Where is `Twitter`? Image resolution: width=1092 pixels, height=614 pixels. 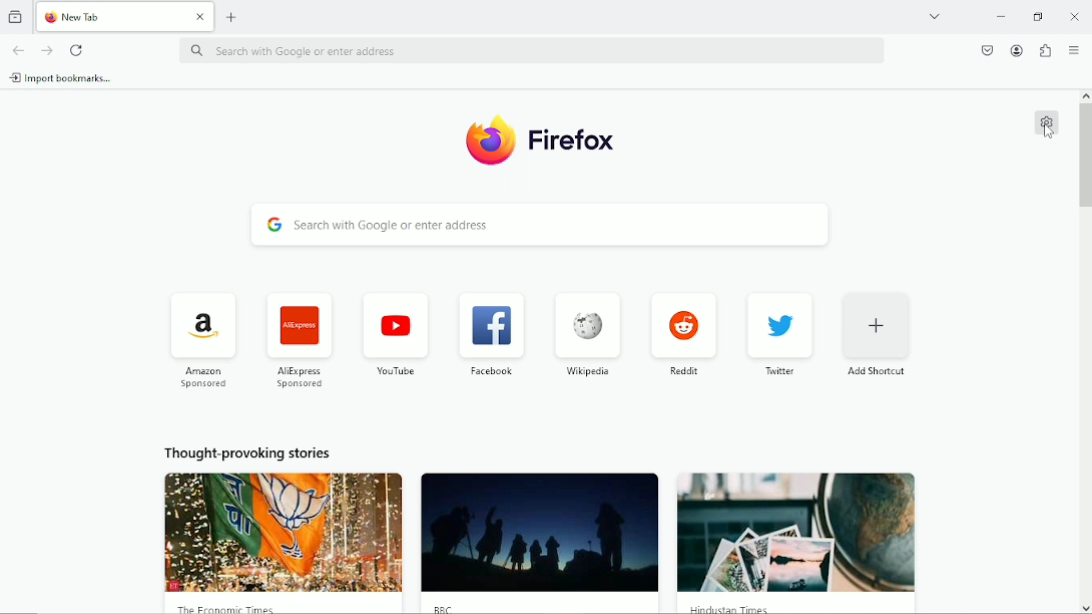
Twitter is located at coordinates (781, 331).